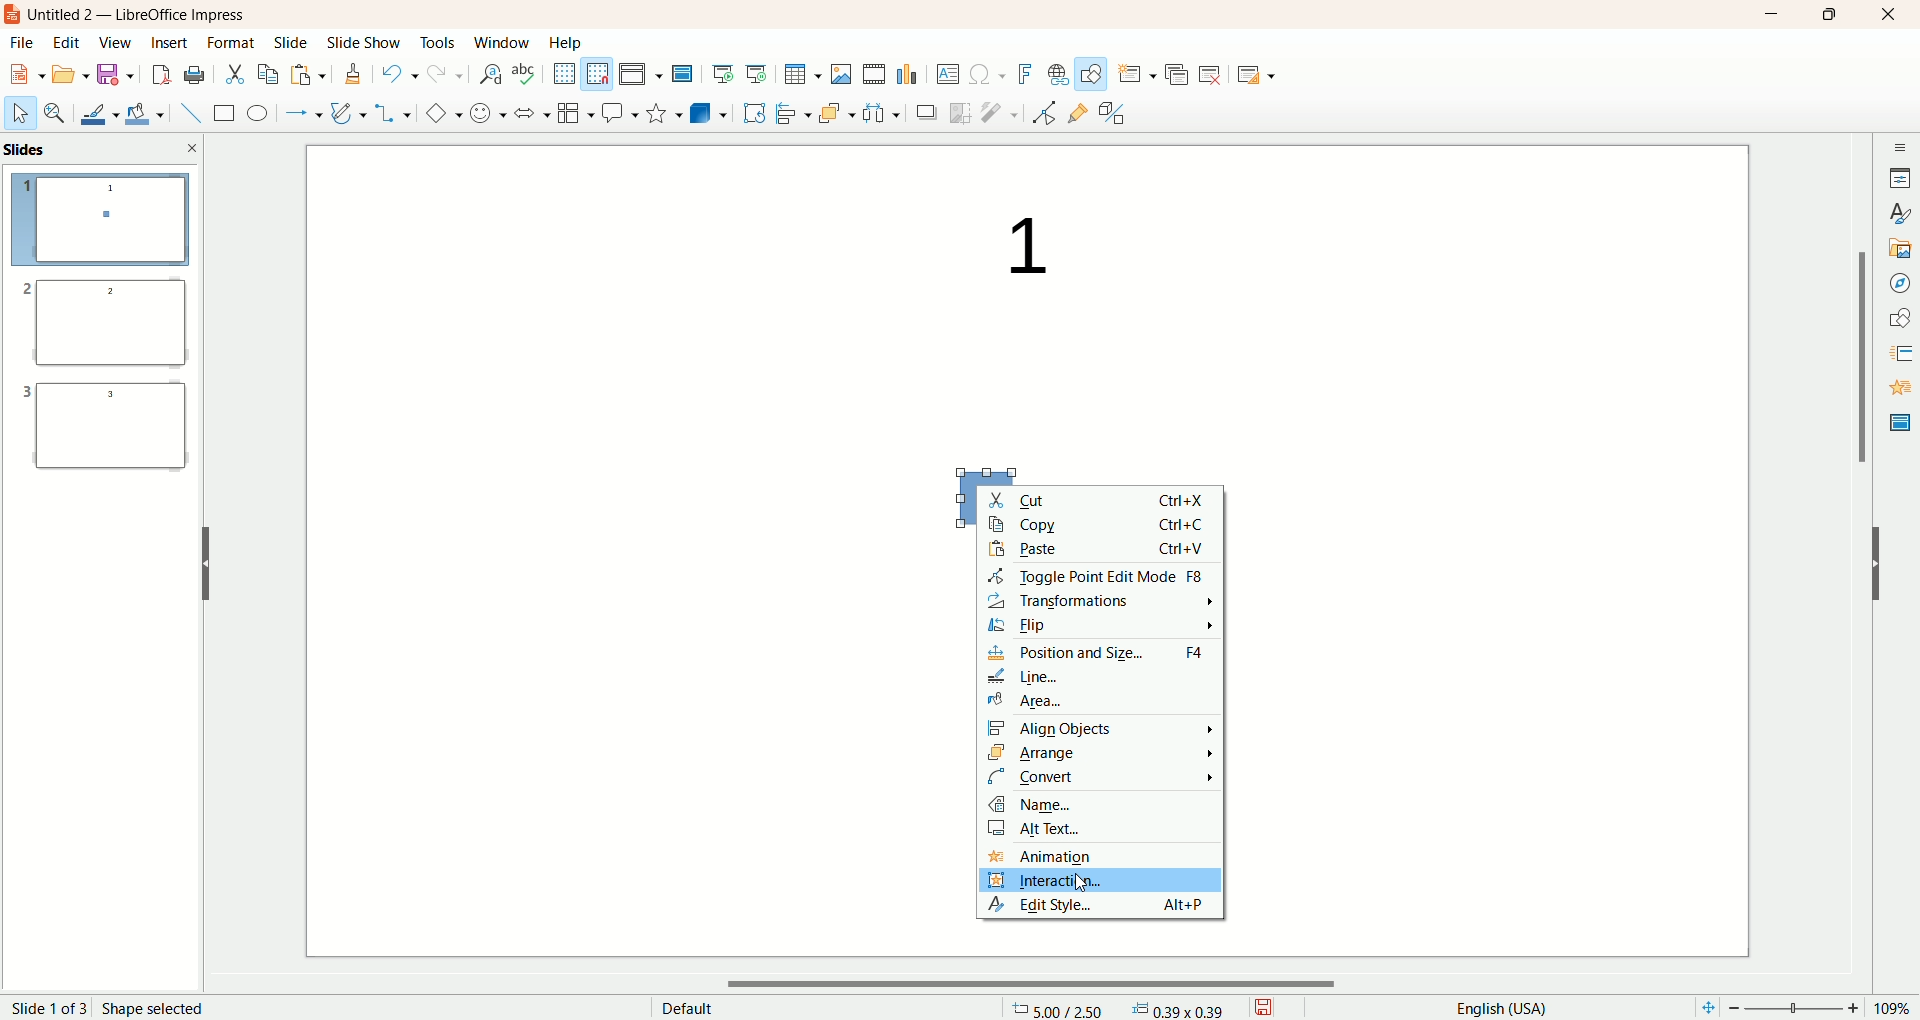  What do you see at coordinates (291, 44) in the screenshot?
I see `slide` at bounding box center [291, 44].